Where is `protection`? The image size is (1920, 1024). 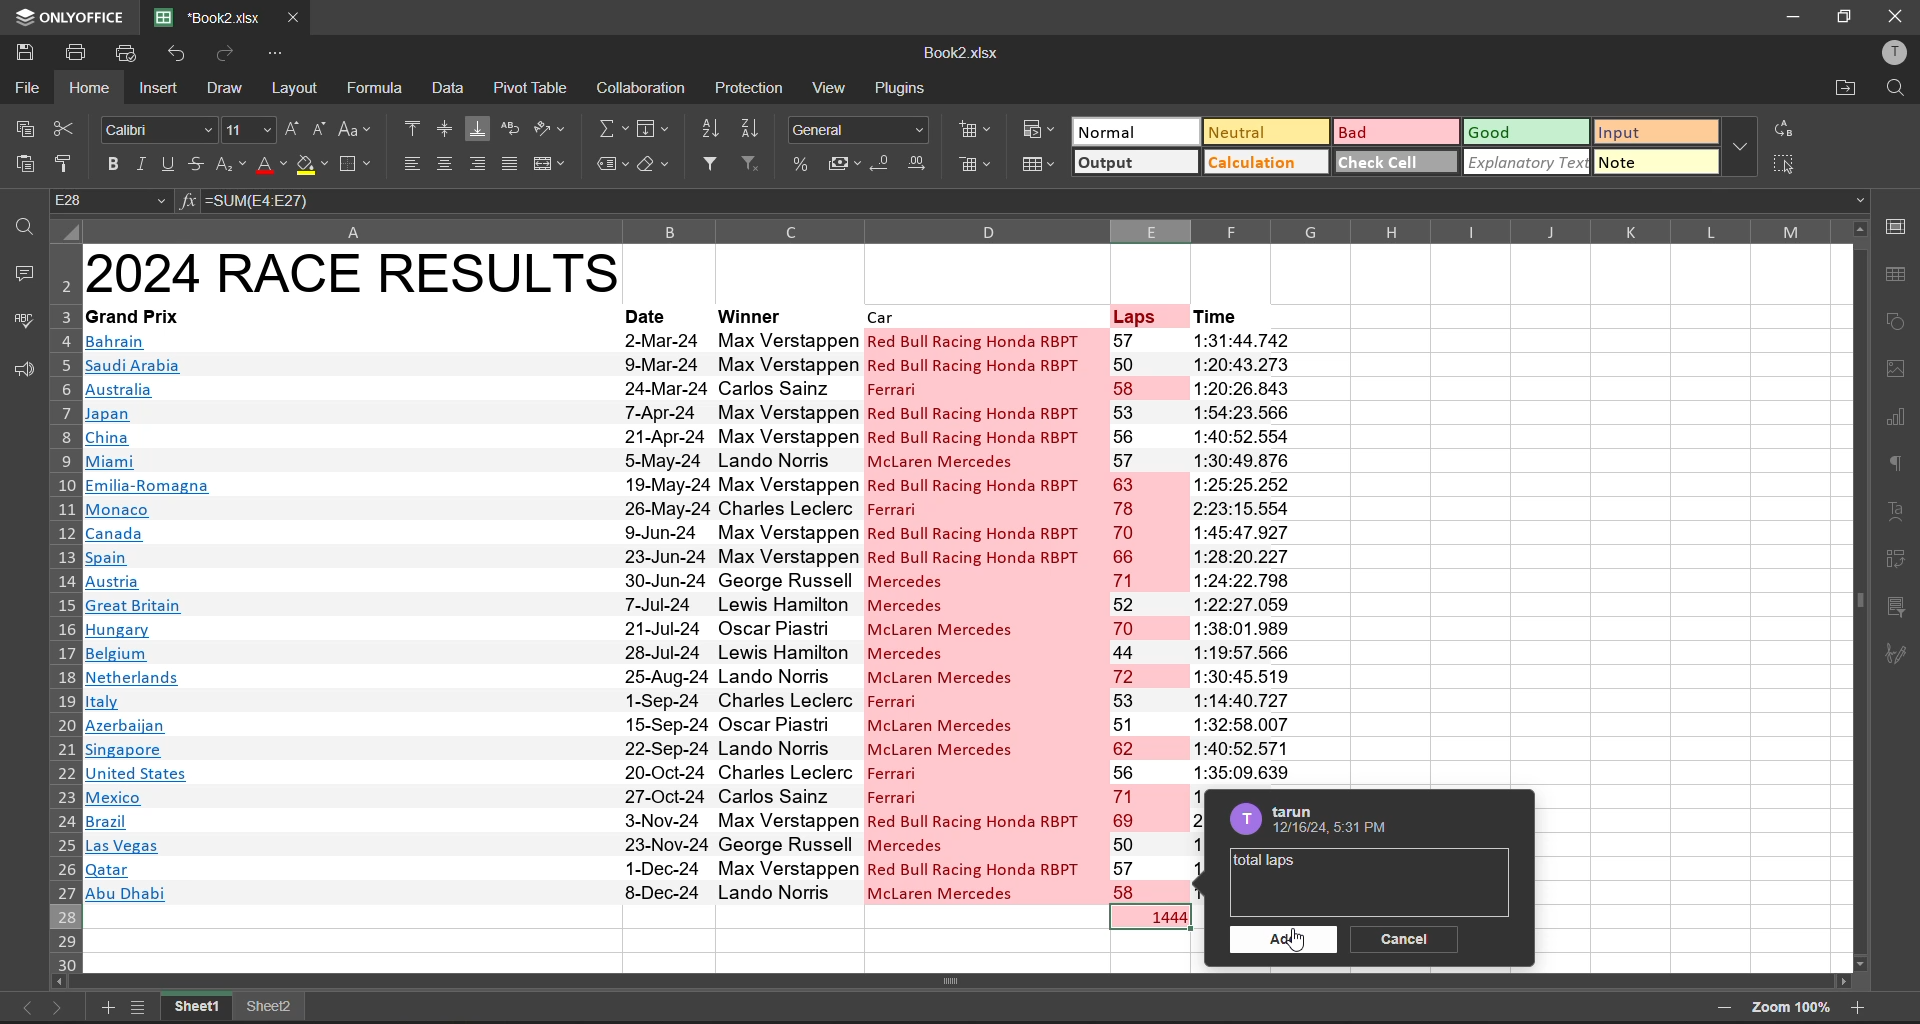
protection is located at coordinates (750, 89).